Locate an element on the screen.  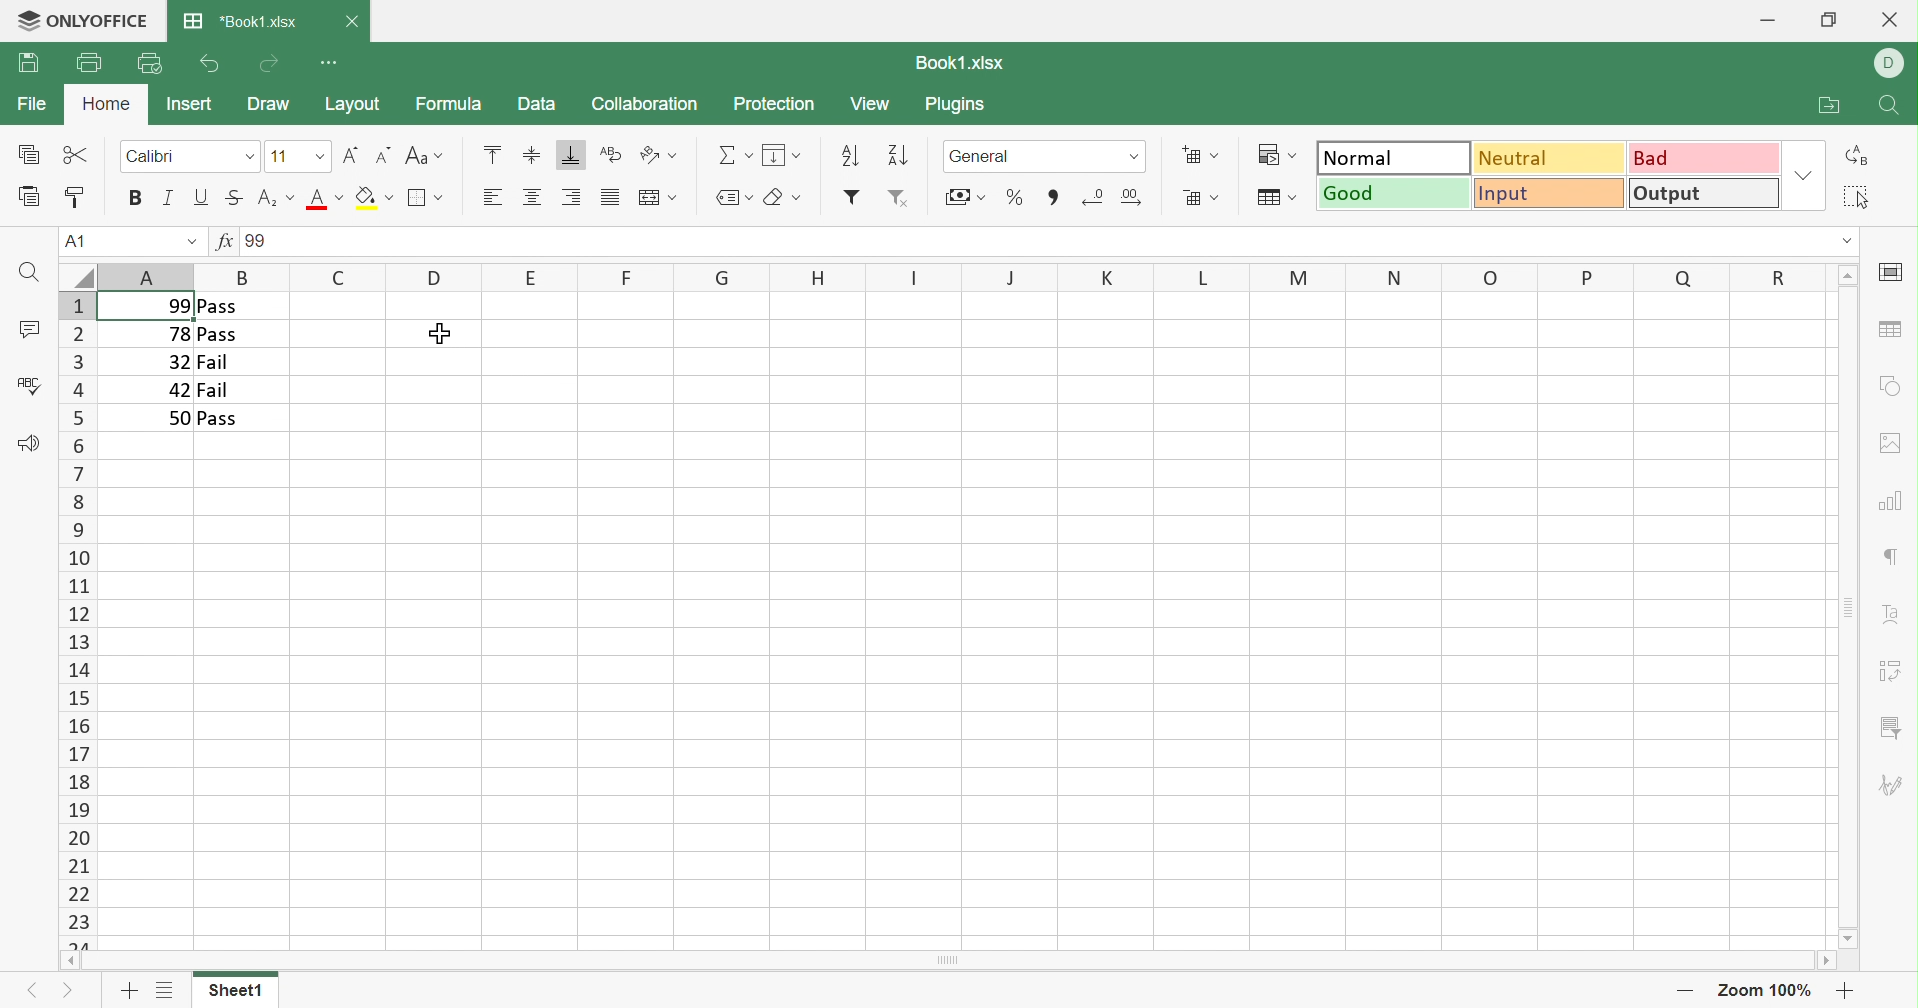
Print file is located at coordinates (89, 62).